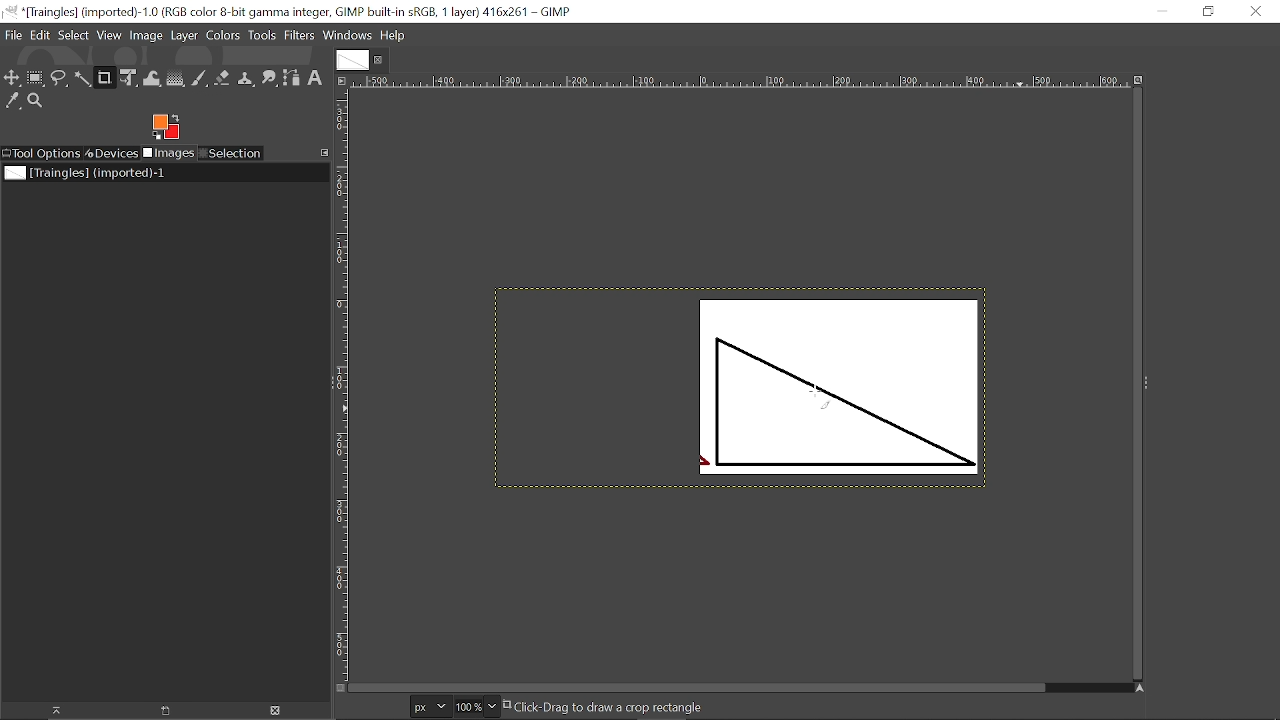  Describe the element at coordinates (36, 101) in the screenshot. I see `Zoom took` at that location.